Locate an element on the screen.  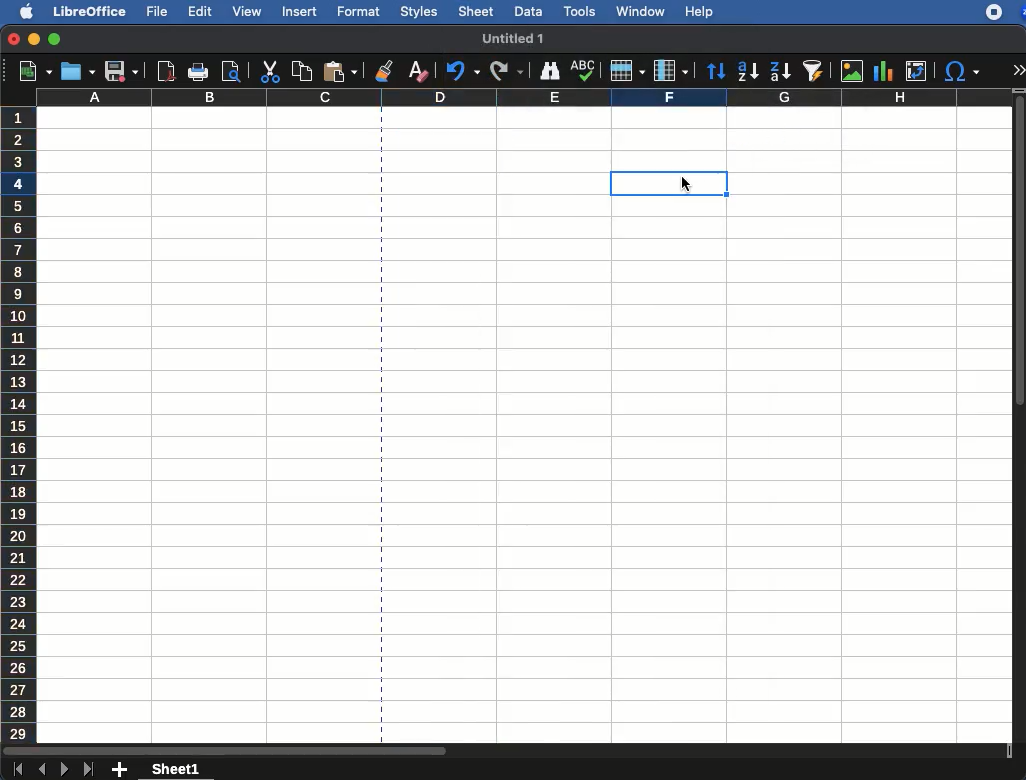
maximize is located at coordinates (56, 40).